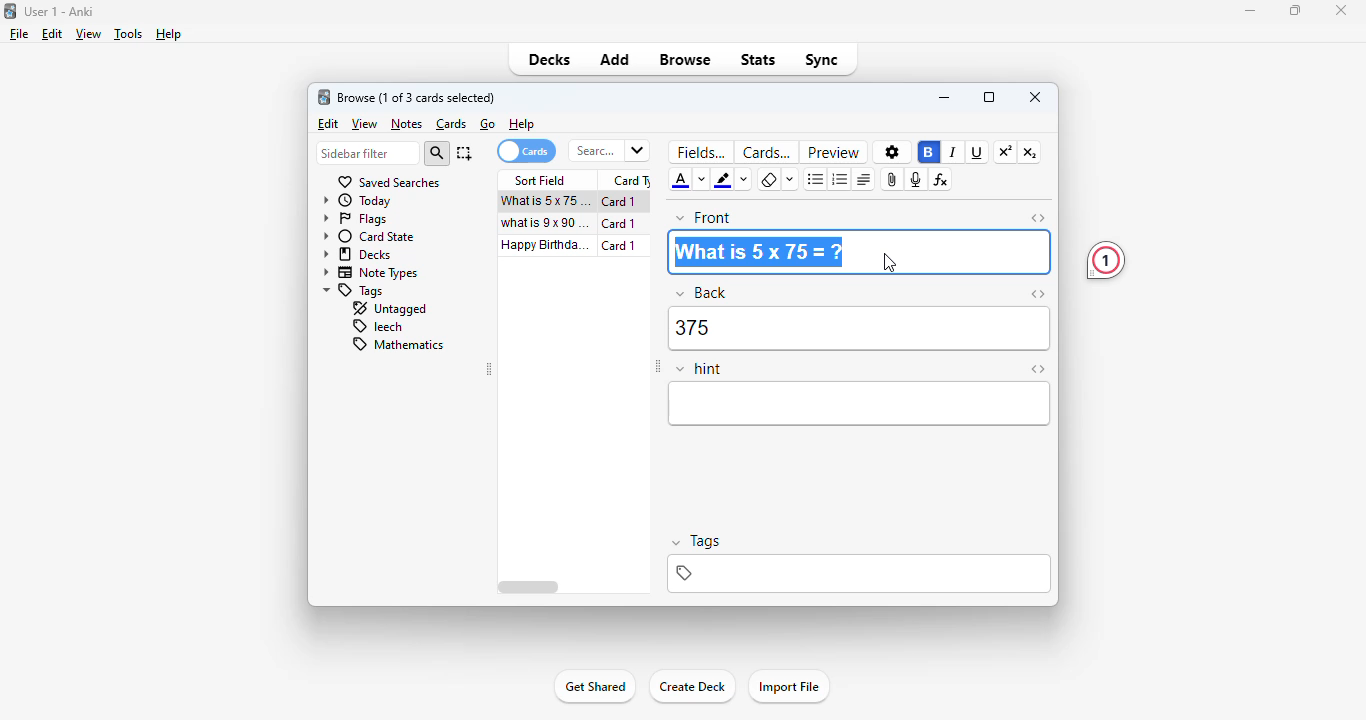 This screenshot has width=1366, height=720. I want to click on subscript, so click(1030, 153).